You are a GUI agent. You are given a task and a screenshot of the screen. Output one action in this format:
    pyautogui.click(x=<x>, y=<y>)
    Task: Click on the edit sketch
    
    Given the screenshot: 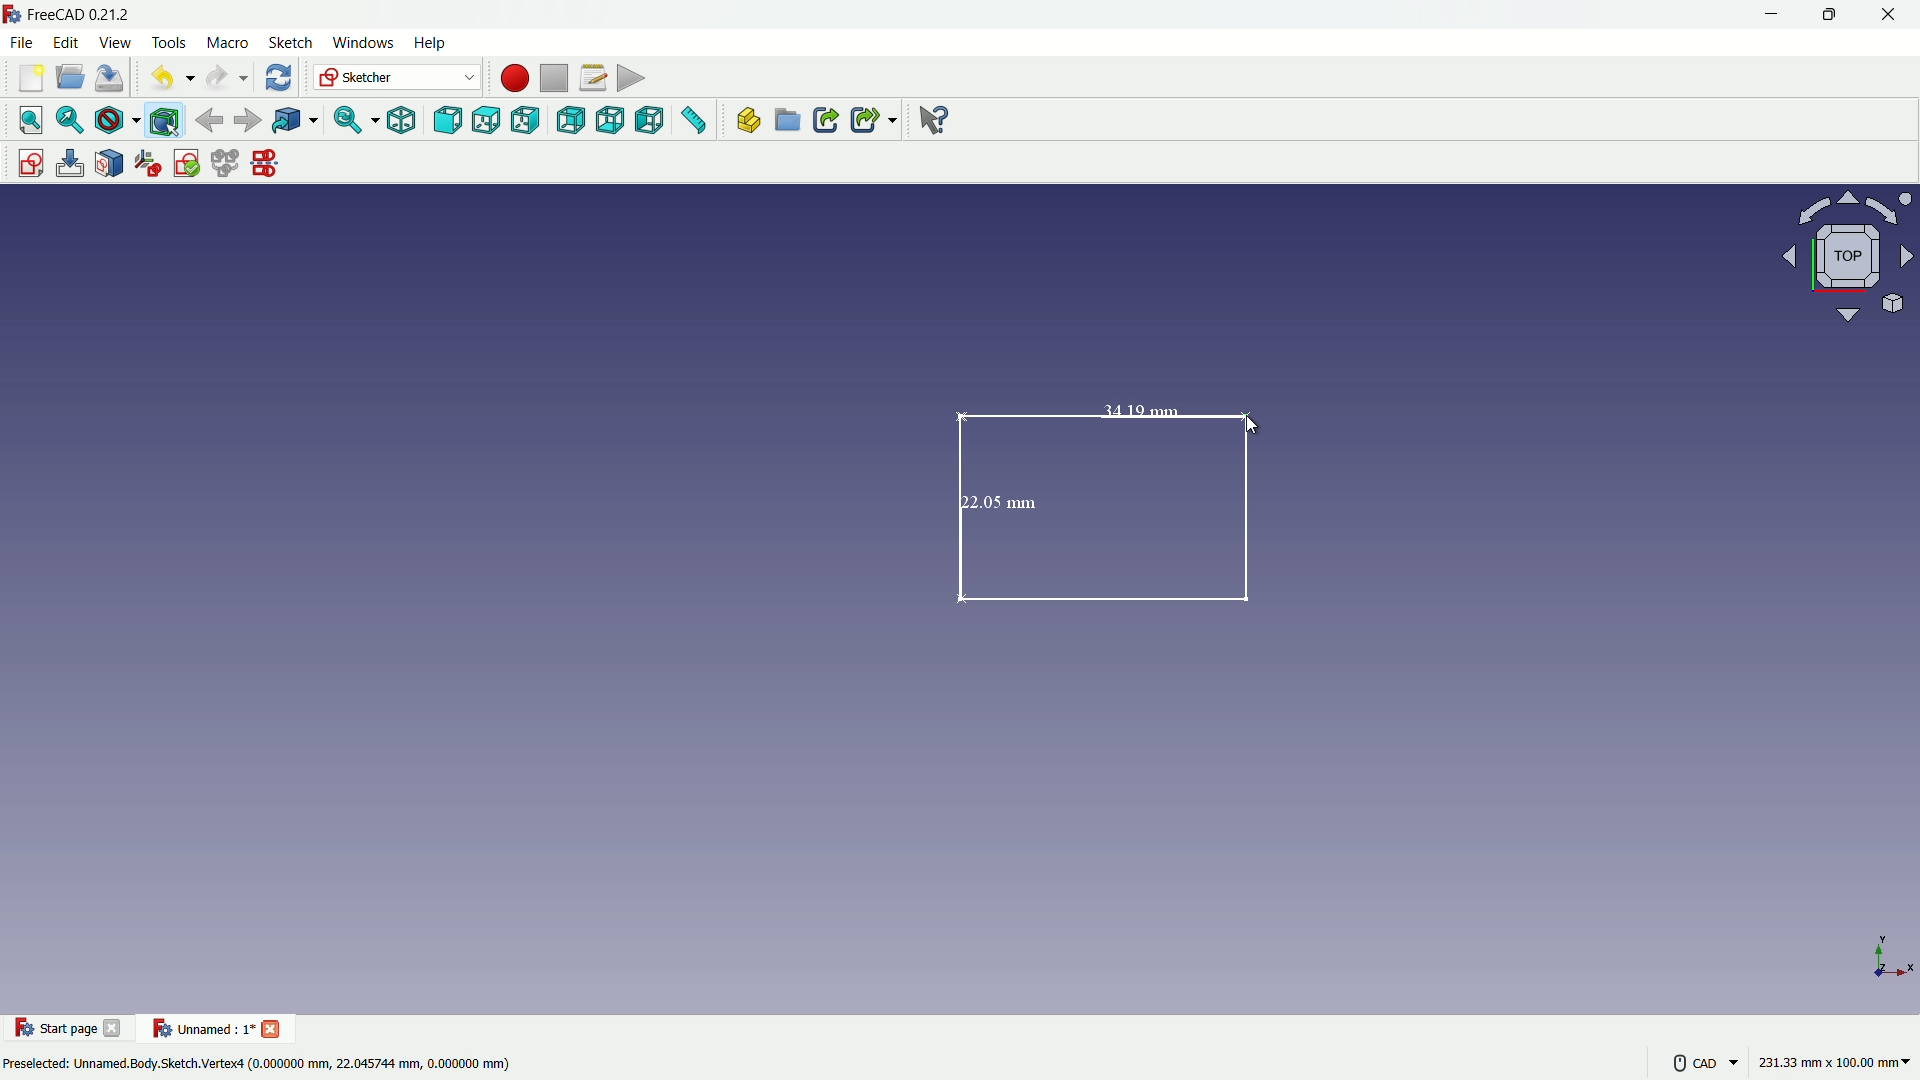 What is the action you would take?
    pyautogui.click(x=69, y=163)
    